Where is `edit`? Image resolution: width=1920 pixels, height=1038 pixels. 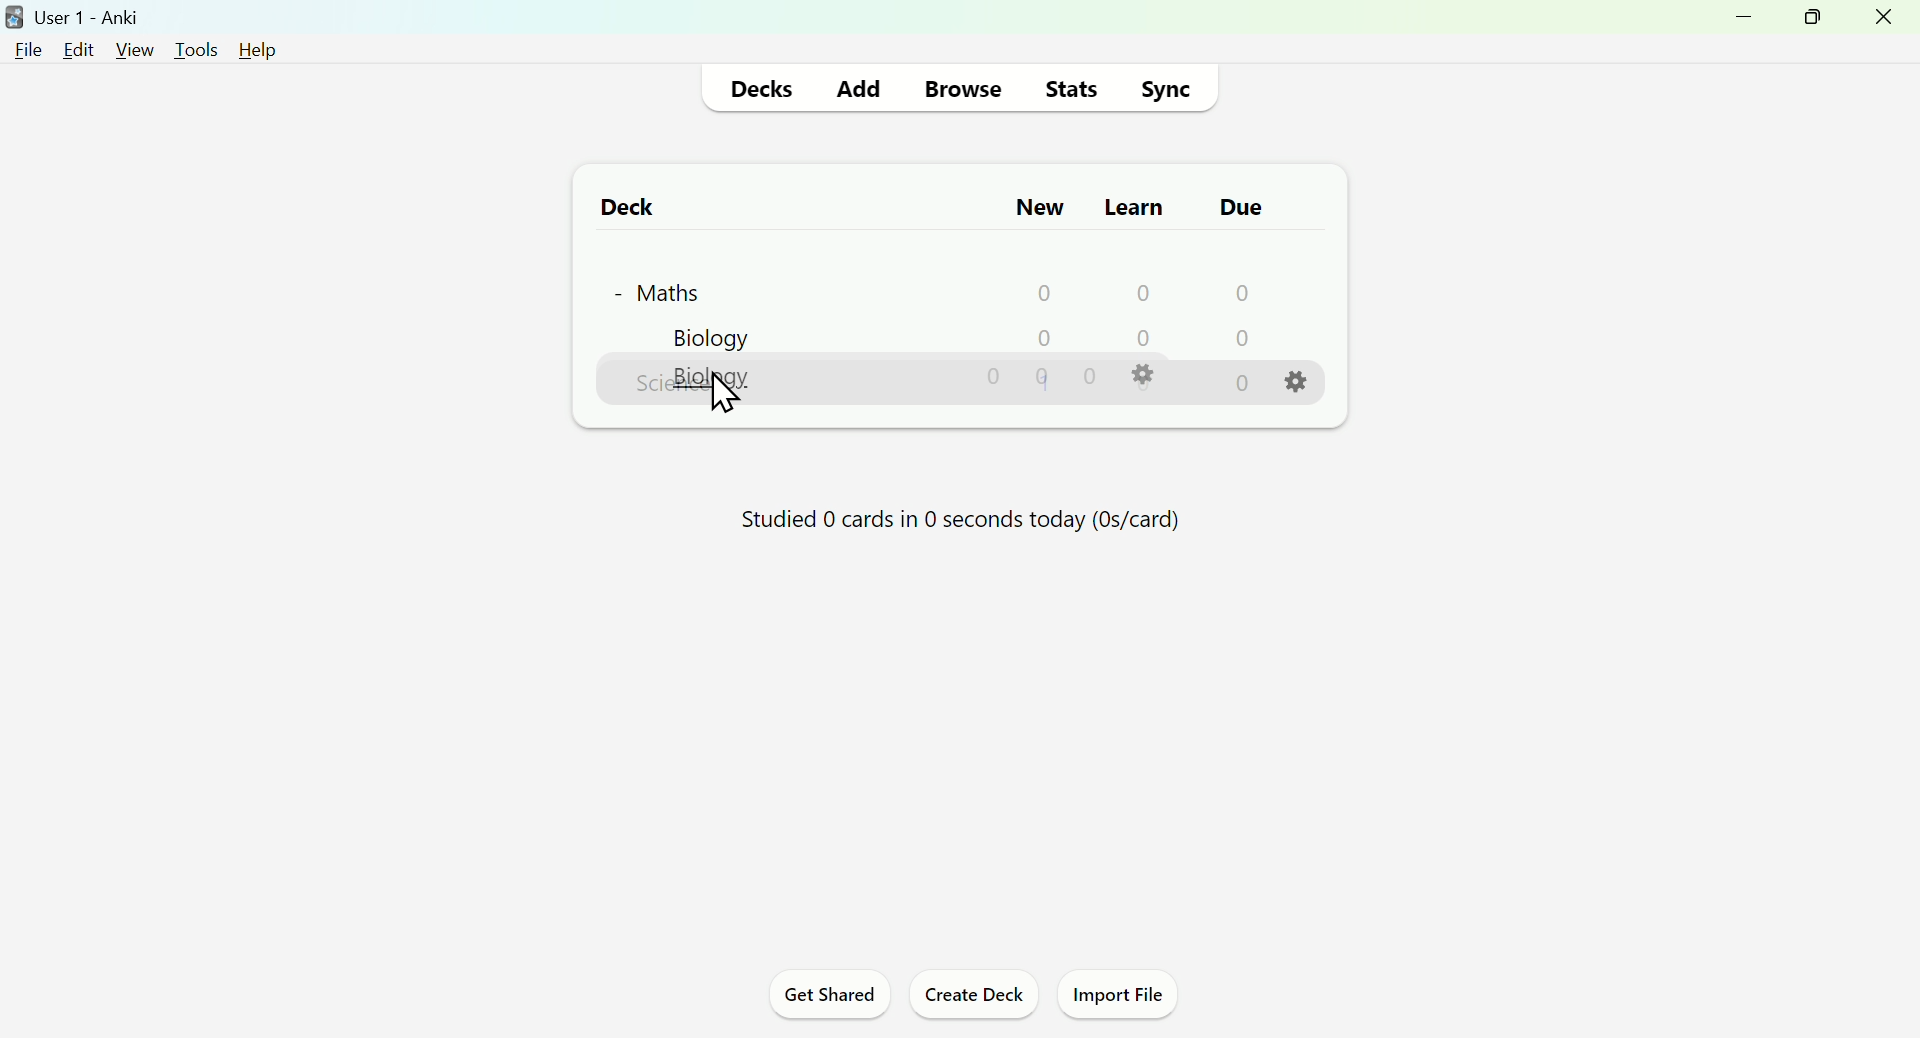 edit is located at coordinates (79, 49).